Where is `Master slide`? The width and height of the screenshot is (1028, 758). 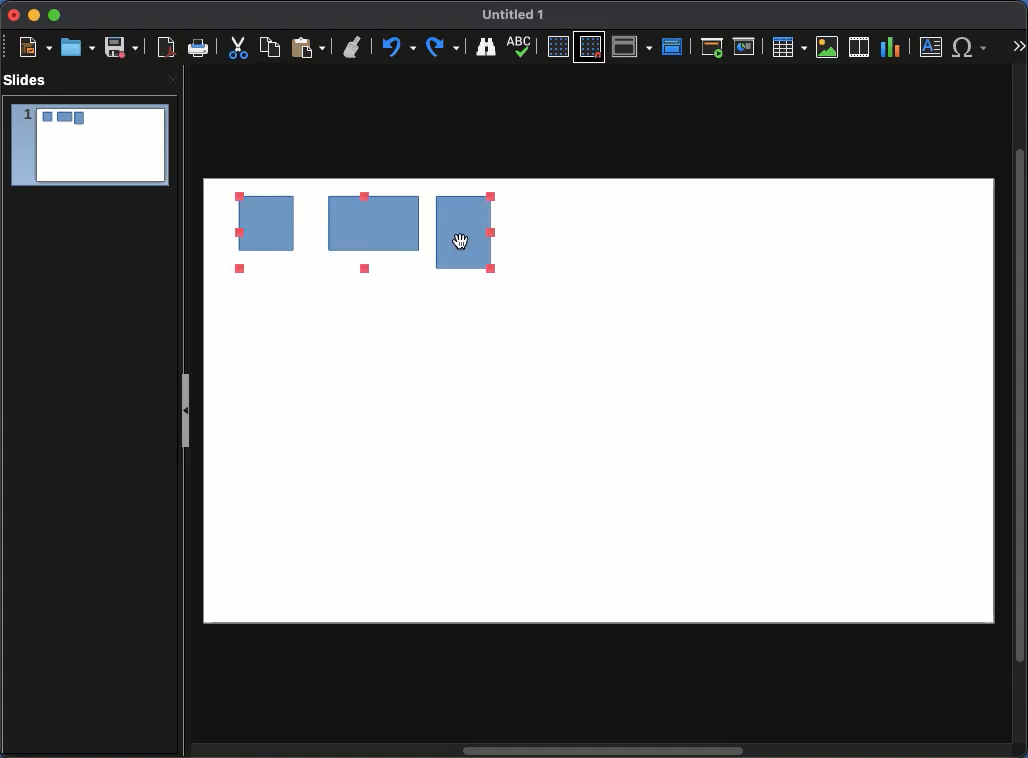
Master slide is located at coordinates (675, 45).